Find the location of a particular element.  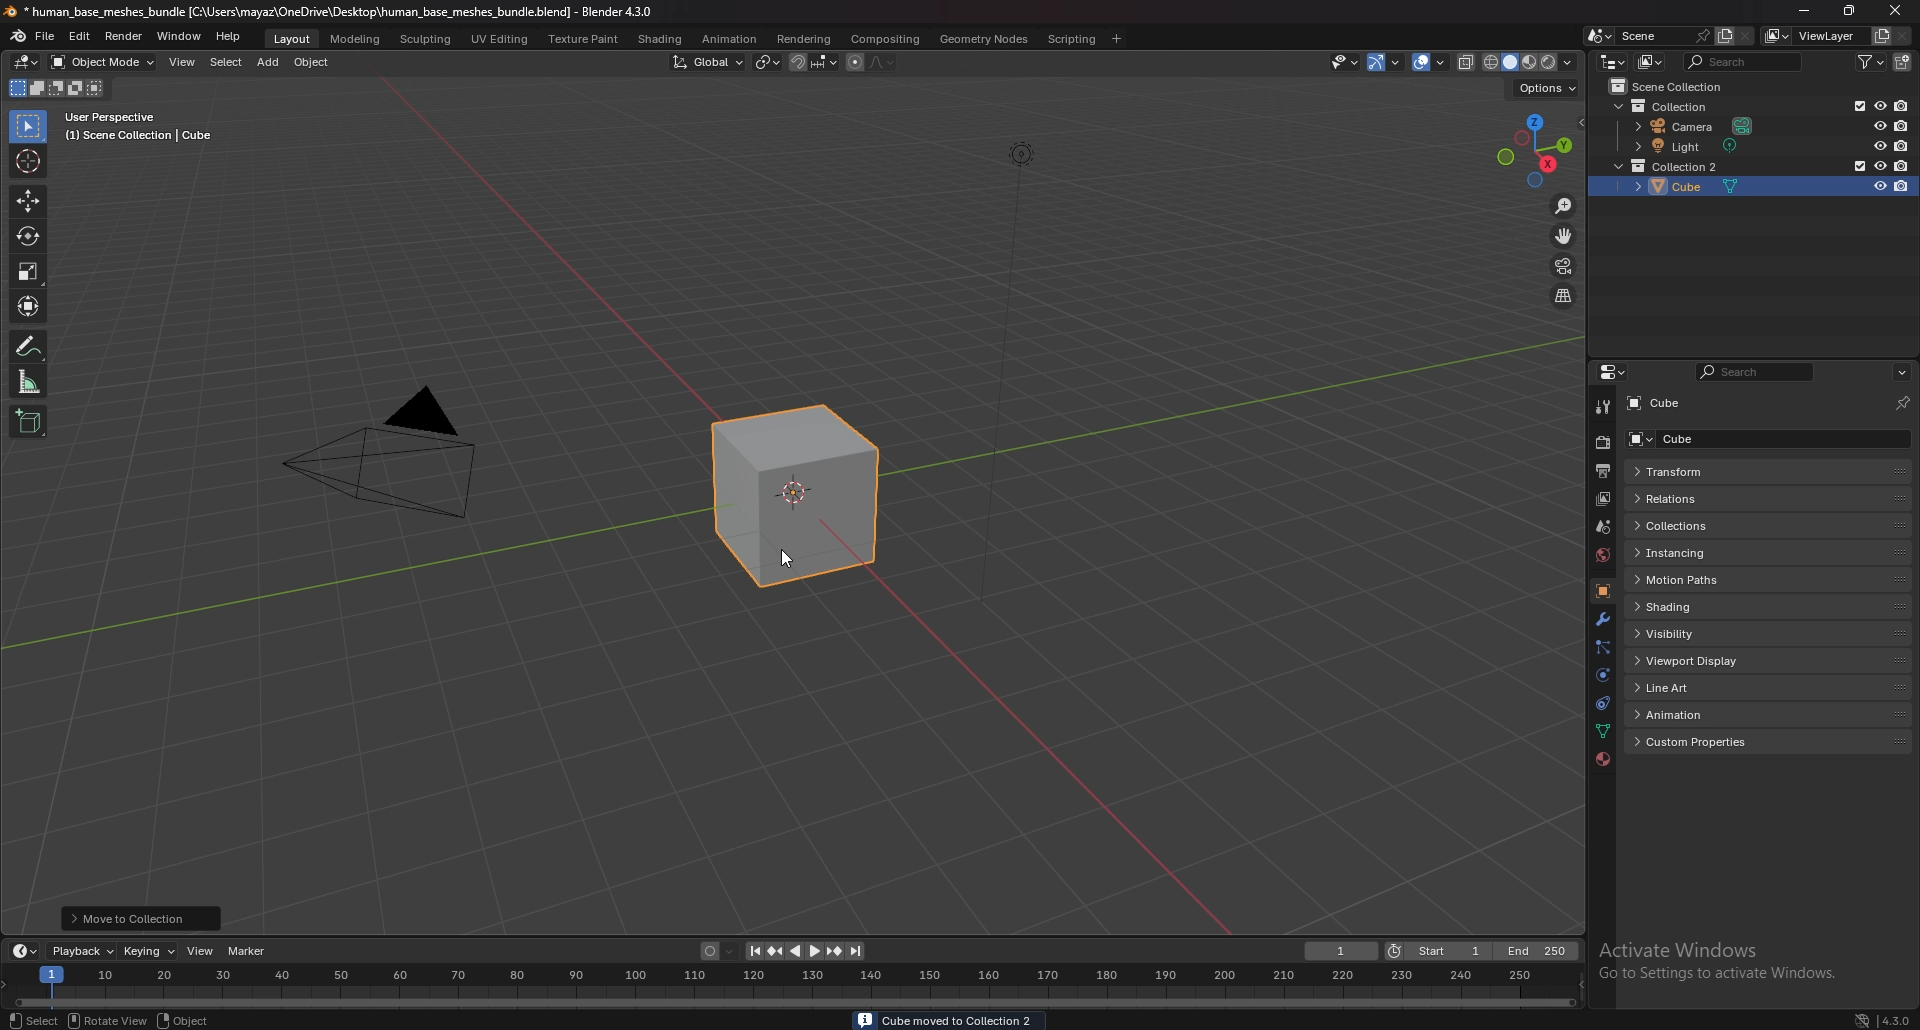

uv editing is located at coordinates (499, 38).